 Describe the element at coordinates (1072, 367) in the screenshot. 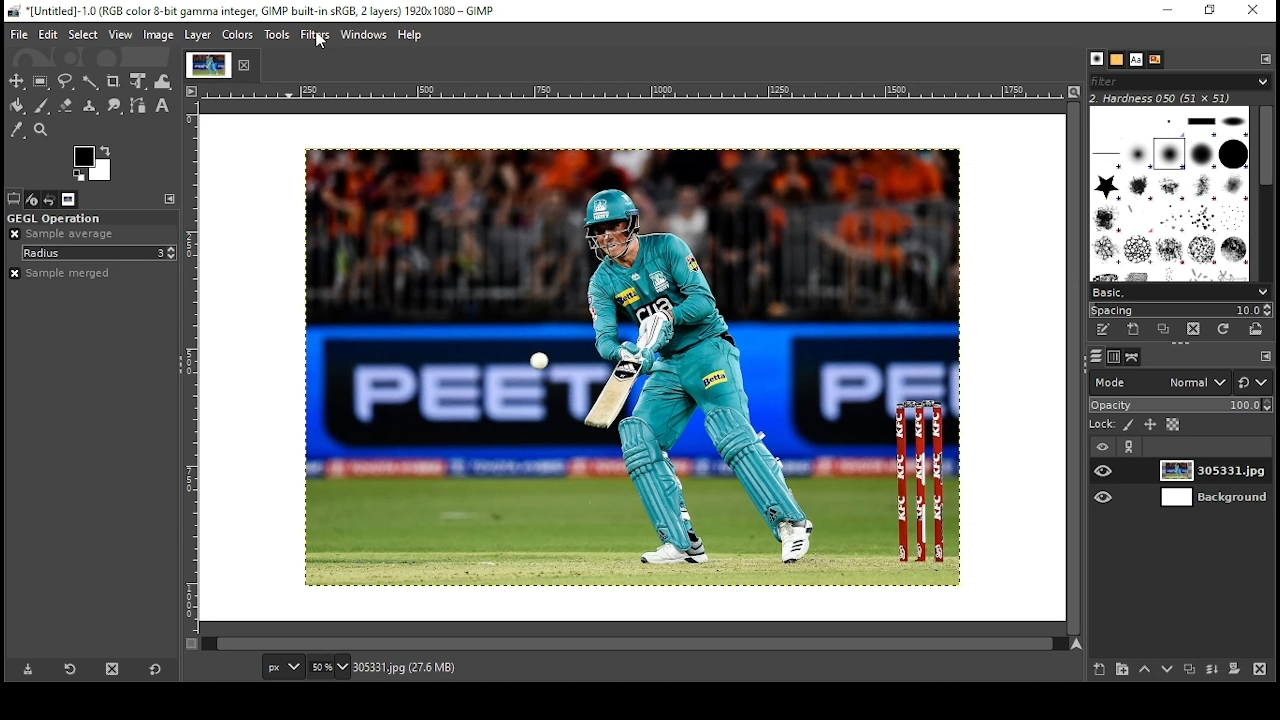

I see `scroll bar` at that location.